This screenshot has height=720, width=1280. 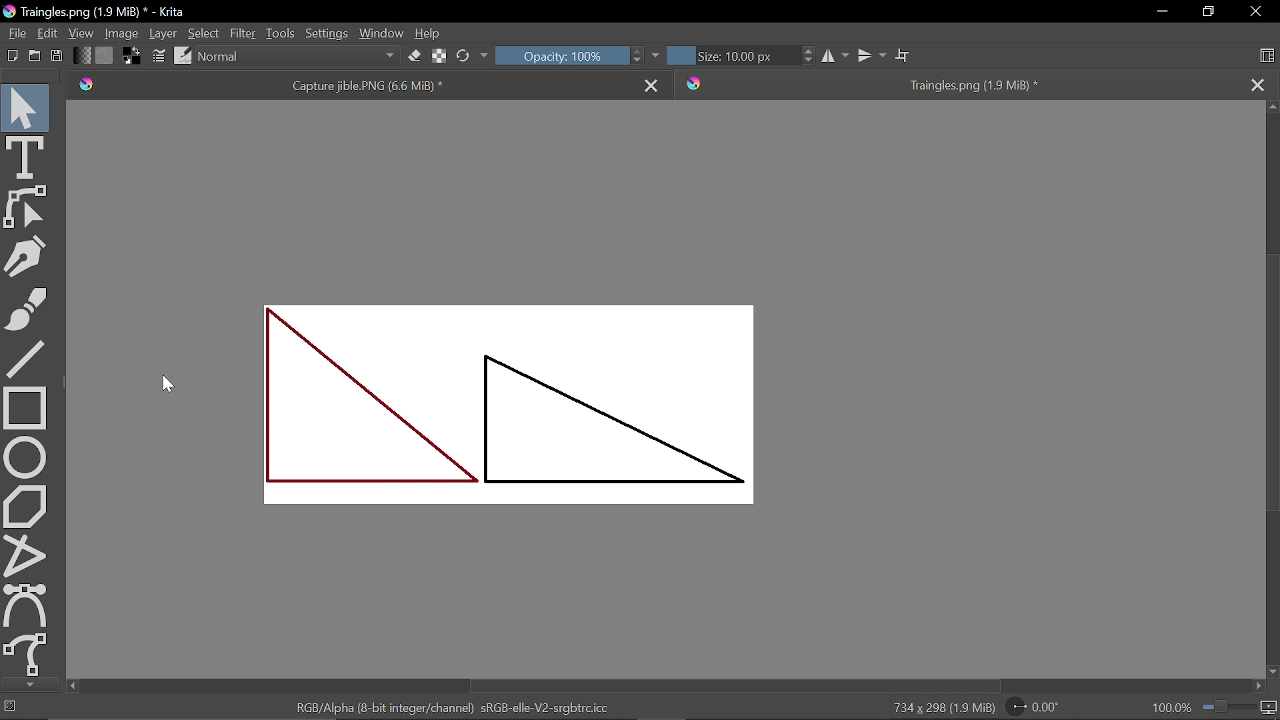 What do you see at coordinates (870, 55) in the screenshot?
I see `Vertical mirror` at bounding box center [870, 55].